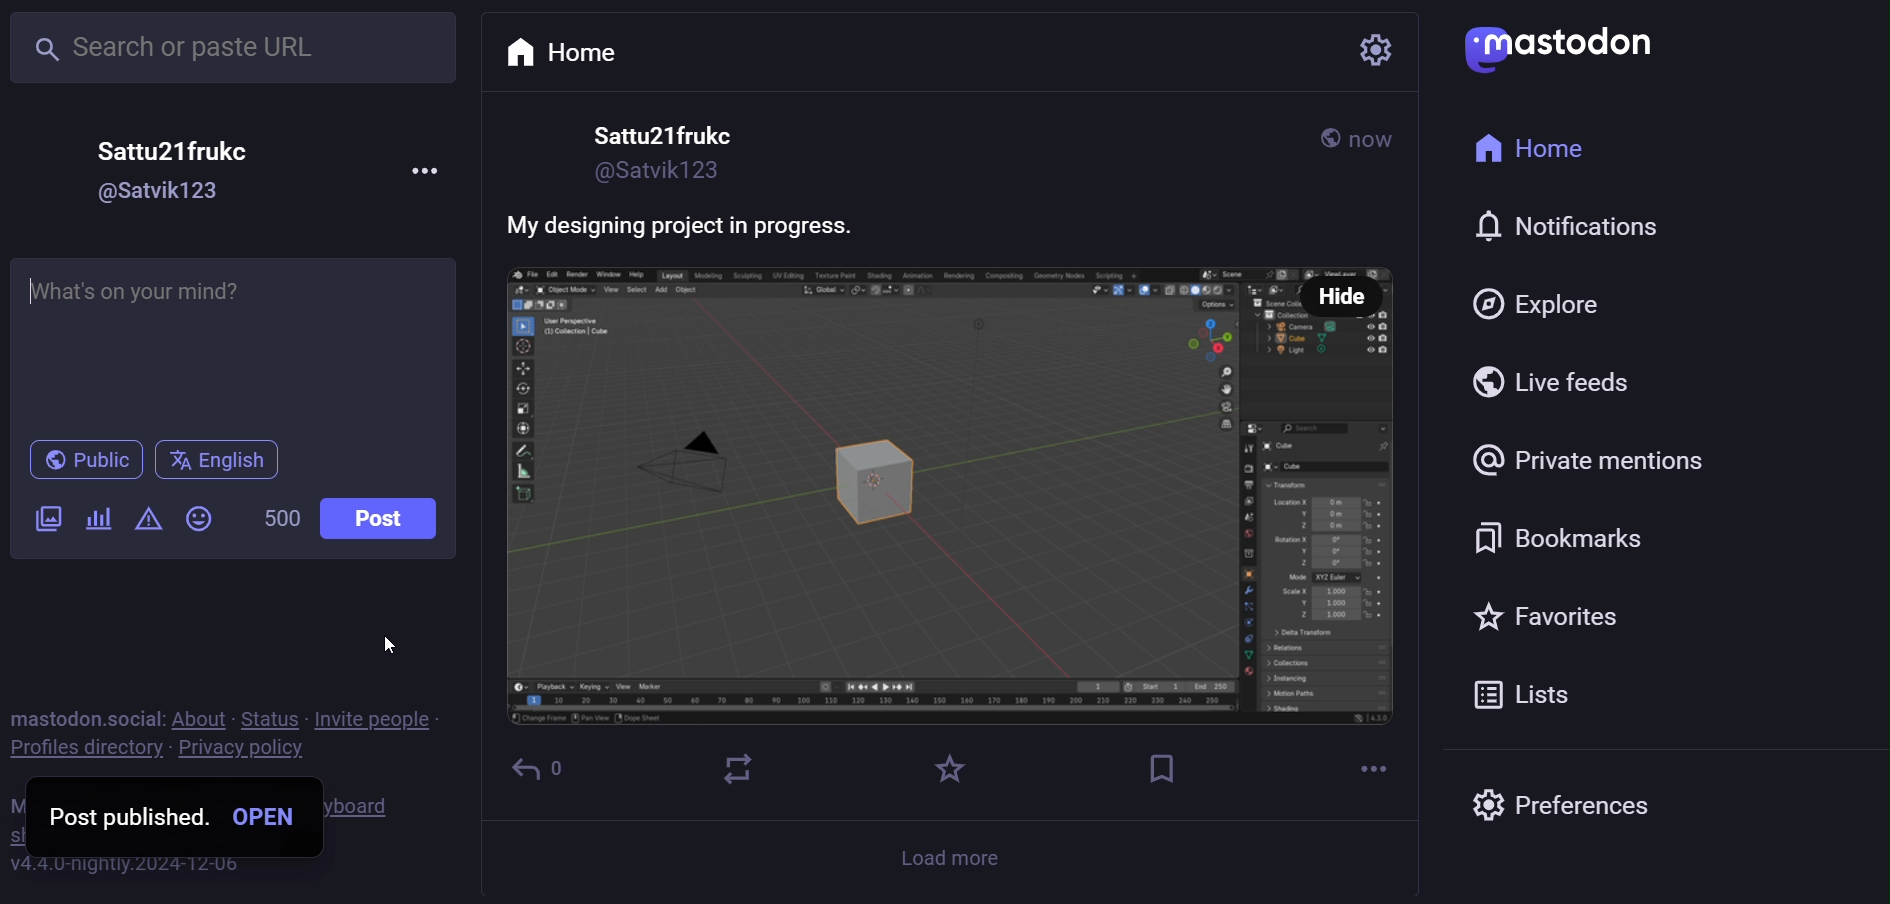 Image resolution: width=1890 pixels, height=904 pixels. I want to click on id, so click(161, 196).